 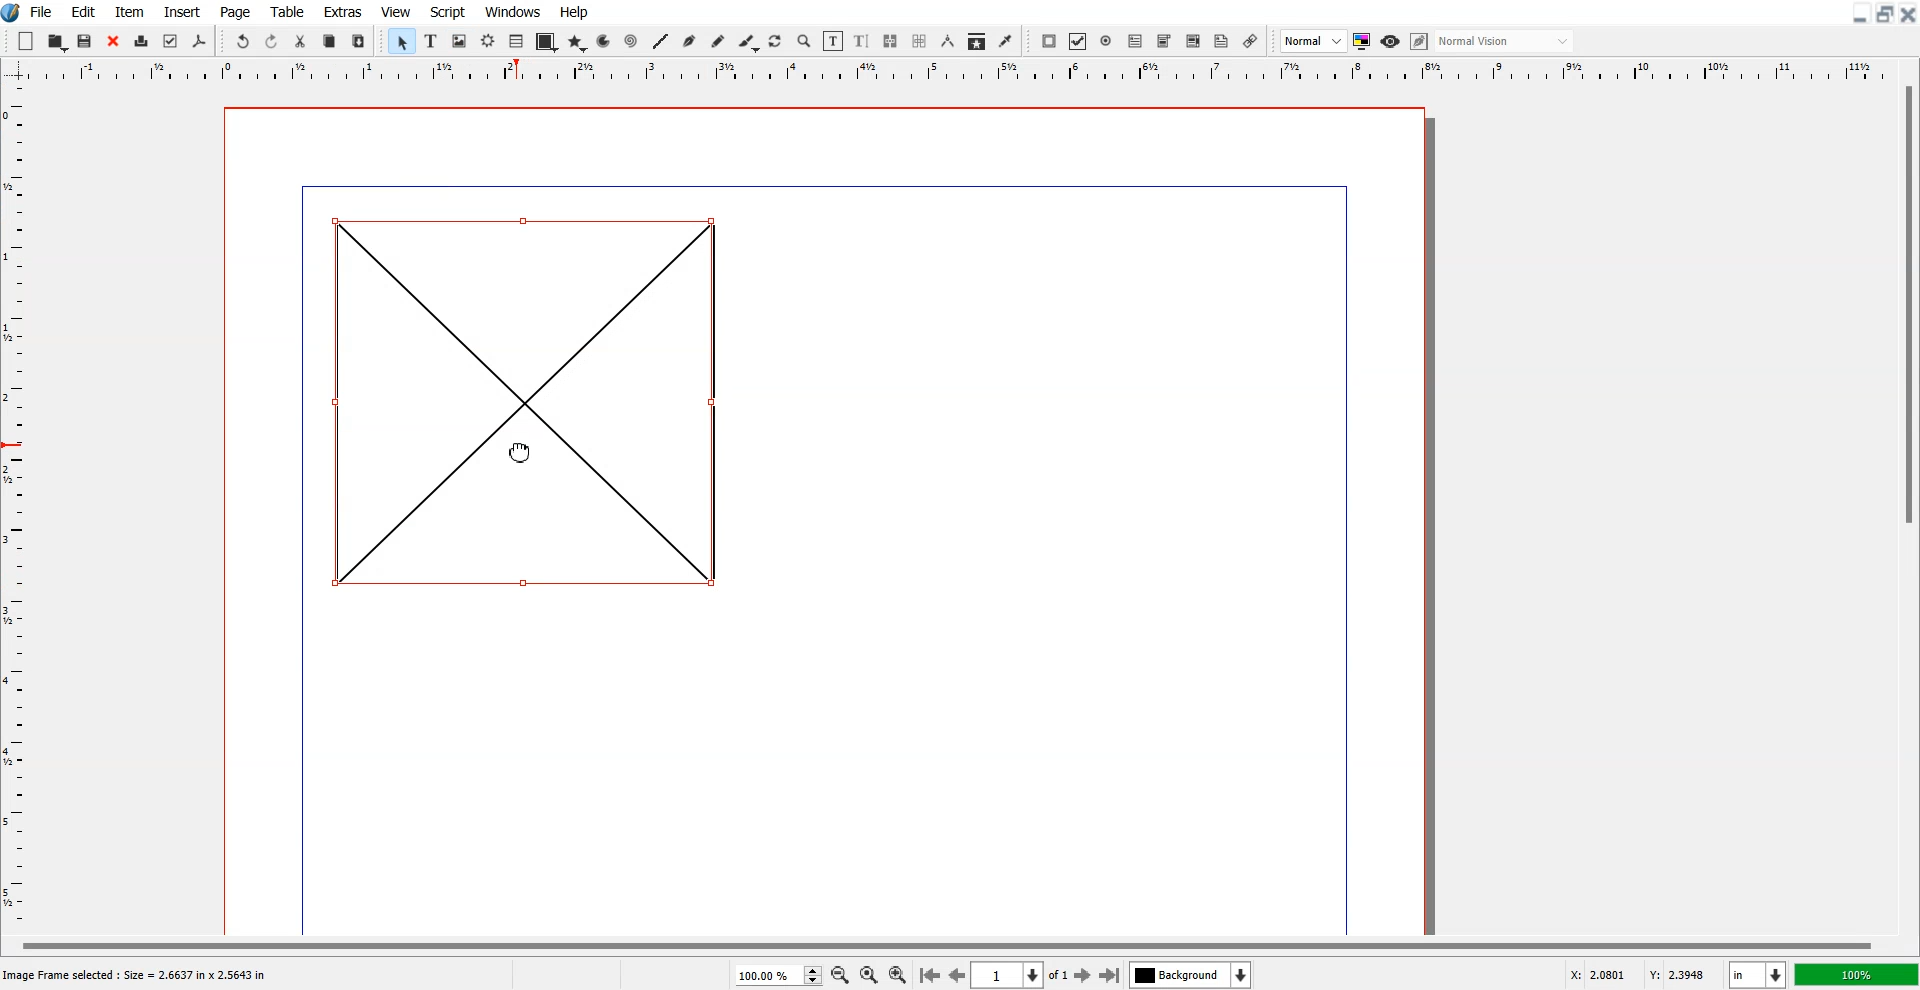 I want to click on Open, so click(x=87, y=41).